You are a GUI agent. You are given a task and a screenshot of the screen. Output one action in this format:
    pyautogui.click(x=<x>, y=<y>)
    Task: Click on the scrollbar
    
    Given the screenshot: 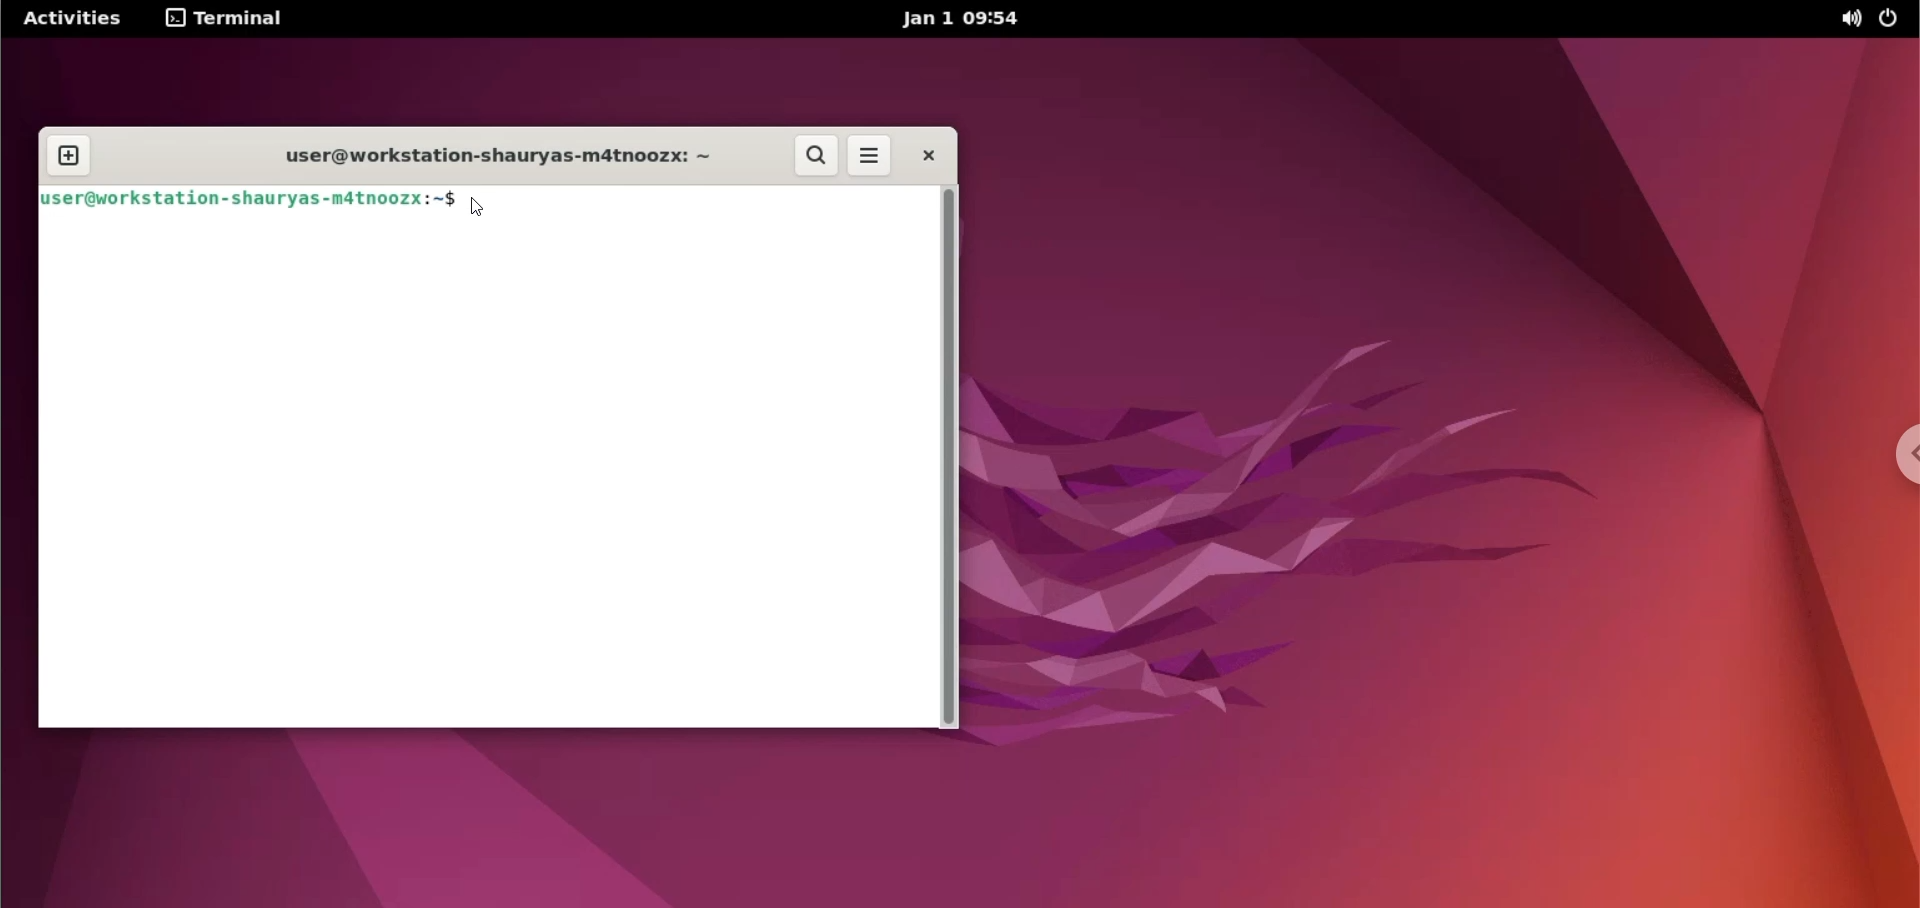 What is the action you would take?
    pyautogui.click(x=951, y=458)
    